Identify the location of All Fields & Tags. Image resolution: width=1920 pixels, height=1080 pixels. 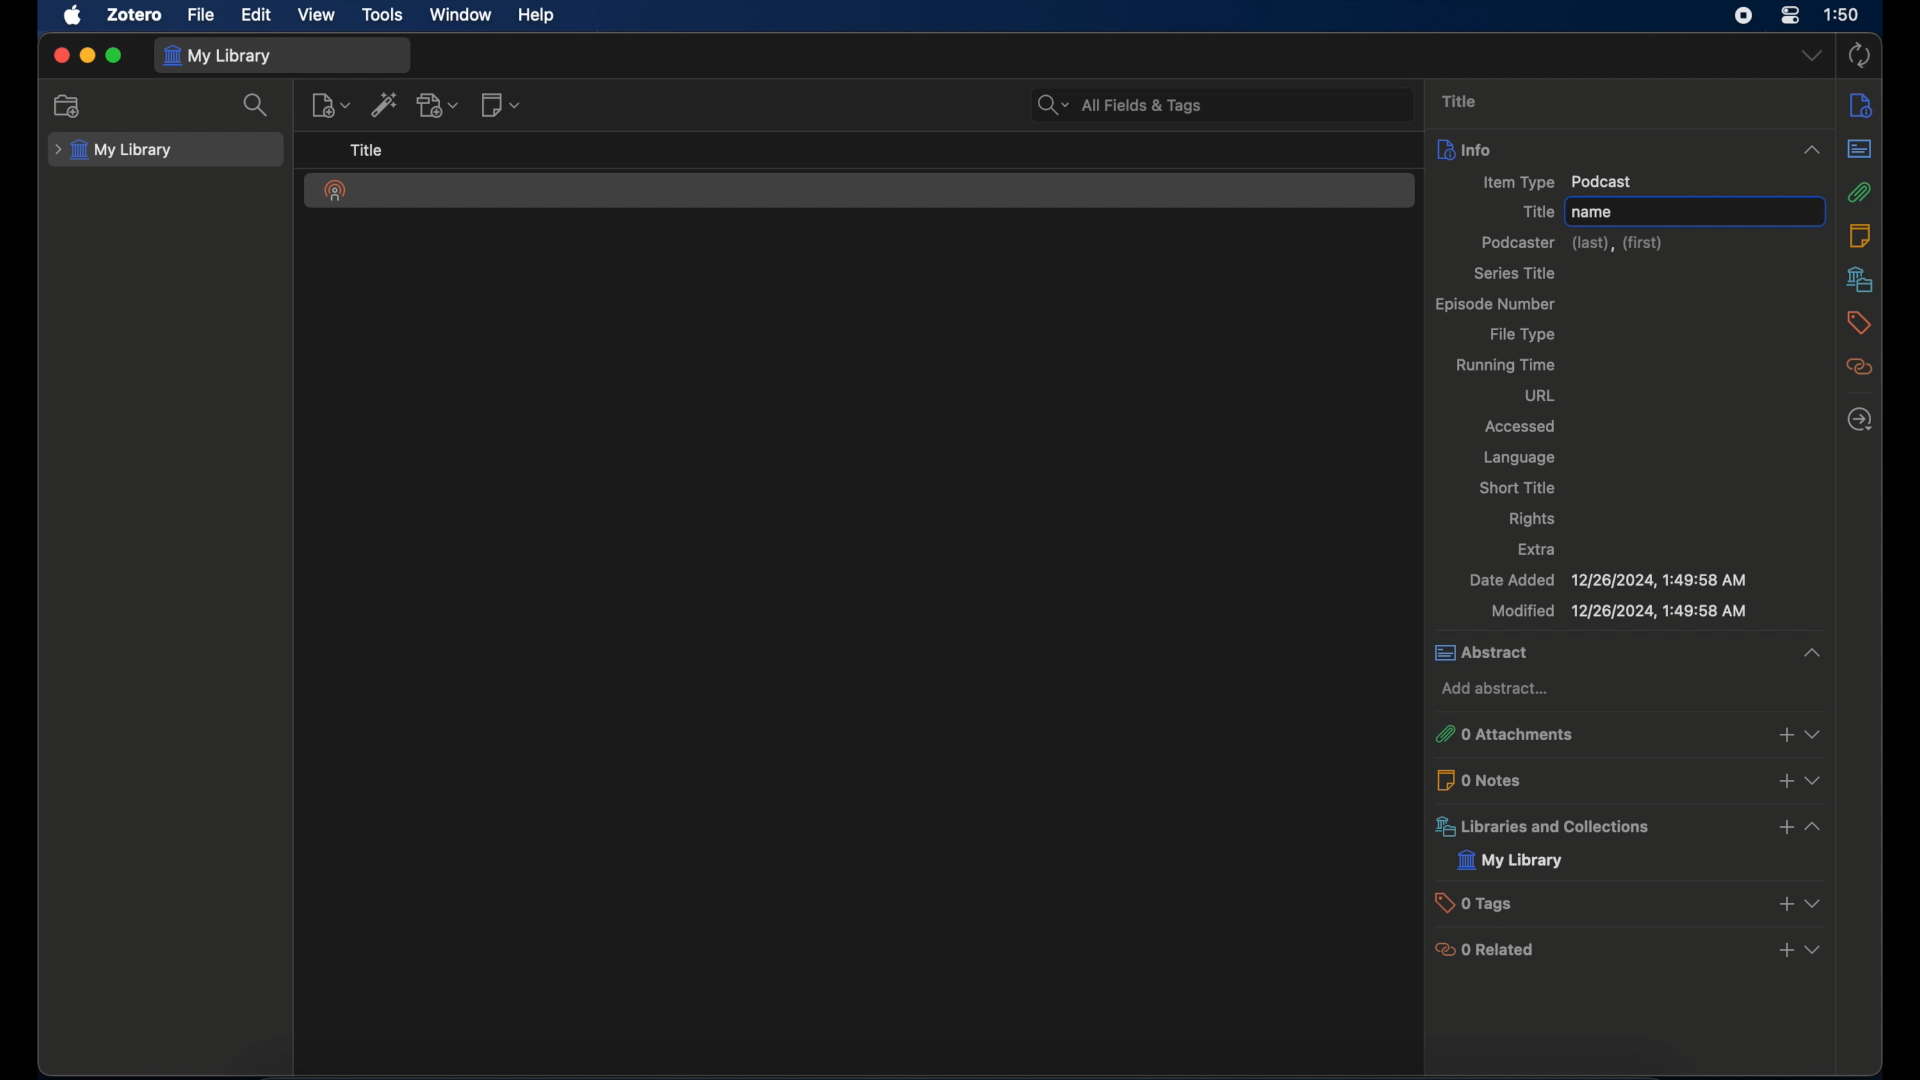
(1222, 103).